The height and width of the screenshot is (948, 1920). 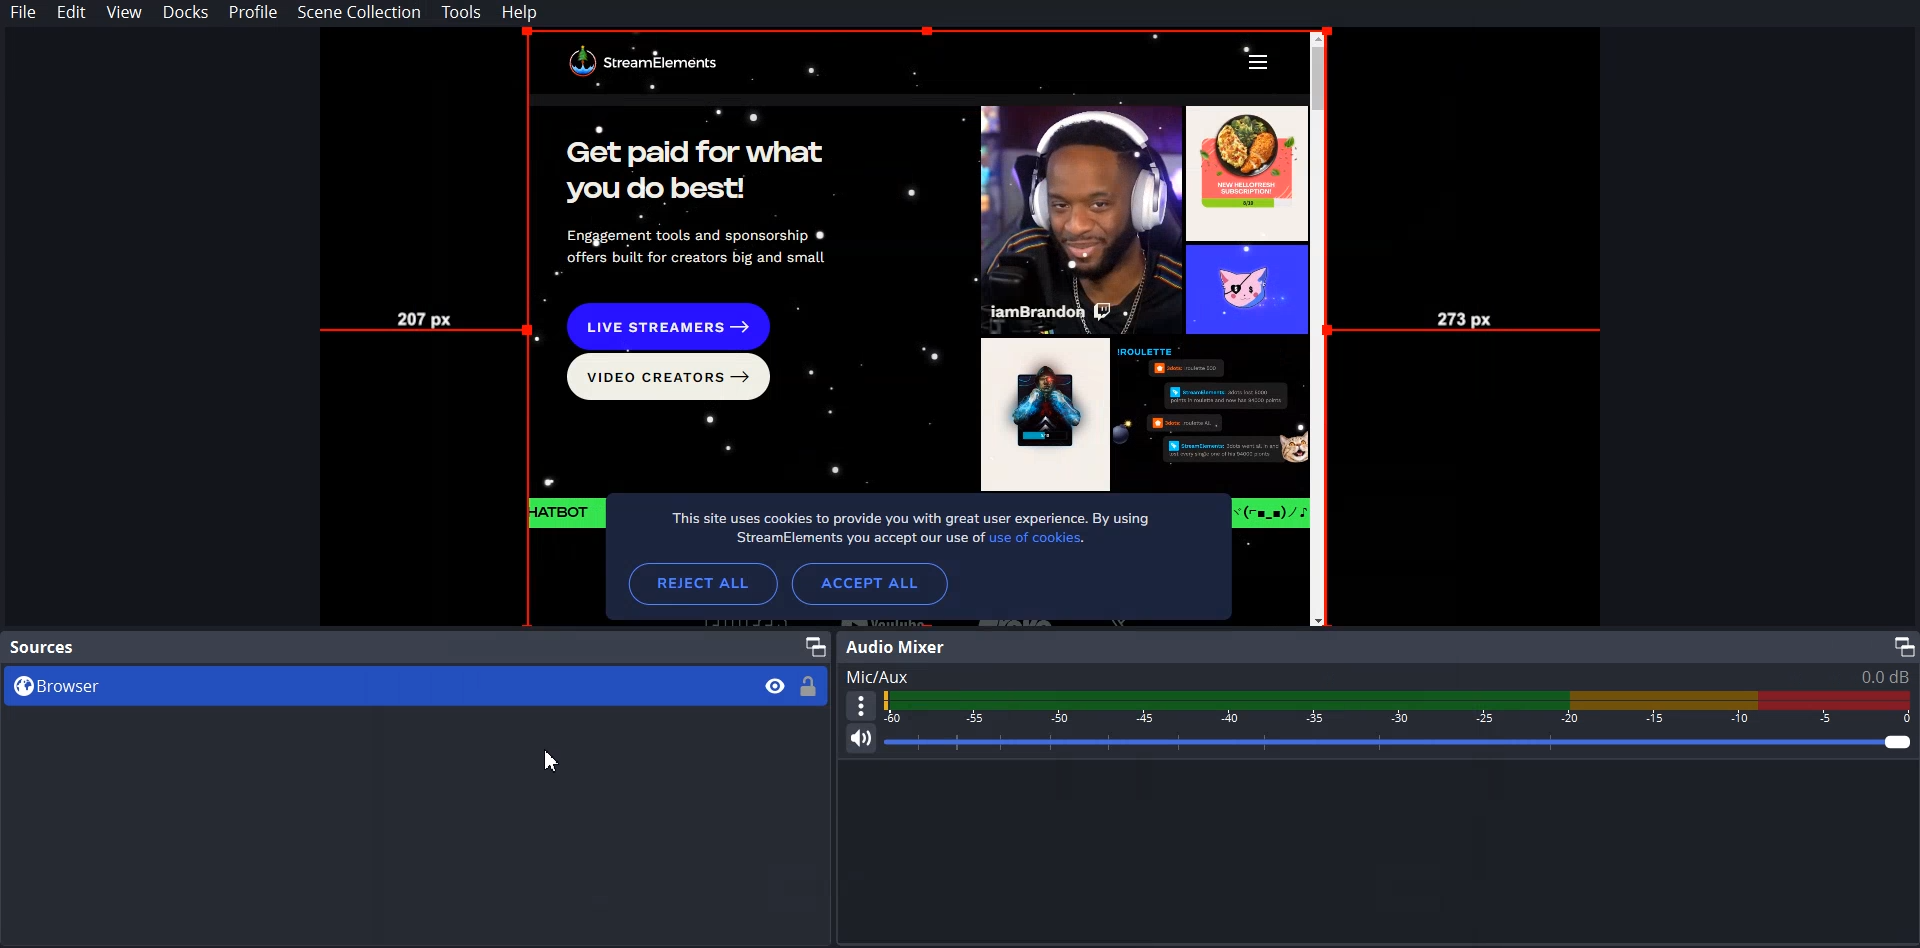 What do you see at coordinates (965, 328) in the screenshot?
I see `File Preview mode` at bounding box center [965, 328].